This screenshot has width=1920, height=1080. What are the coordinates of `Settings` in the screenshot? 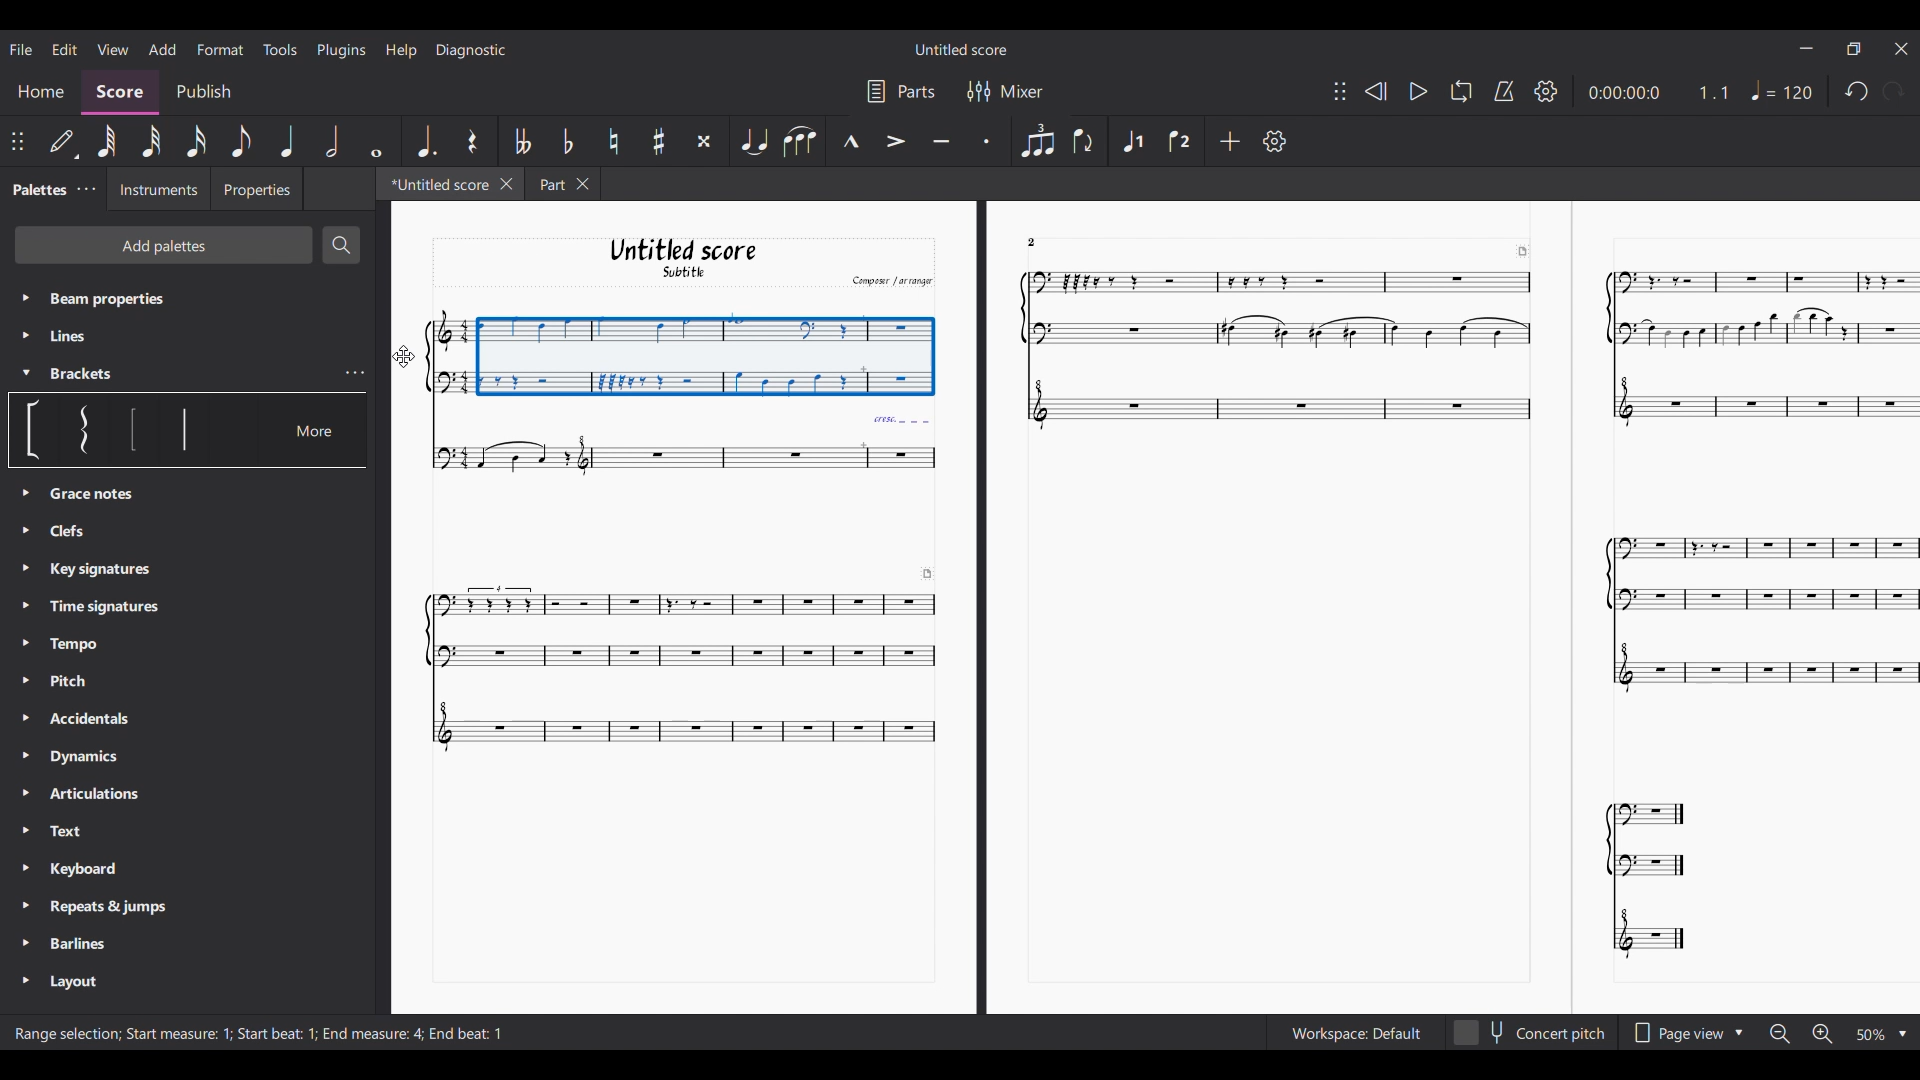 It's located at (1547, 91).